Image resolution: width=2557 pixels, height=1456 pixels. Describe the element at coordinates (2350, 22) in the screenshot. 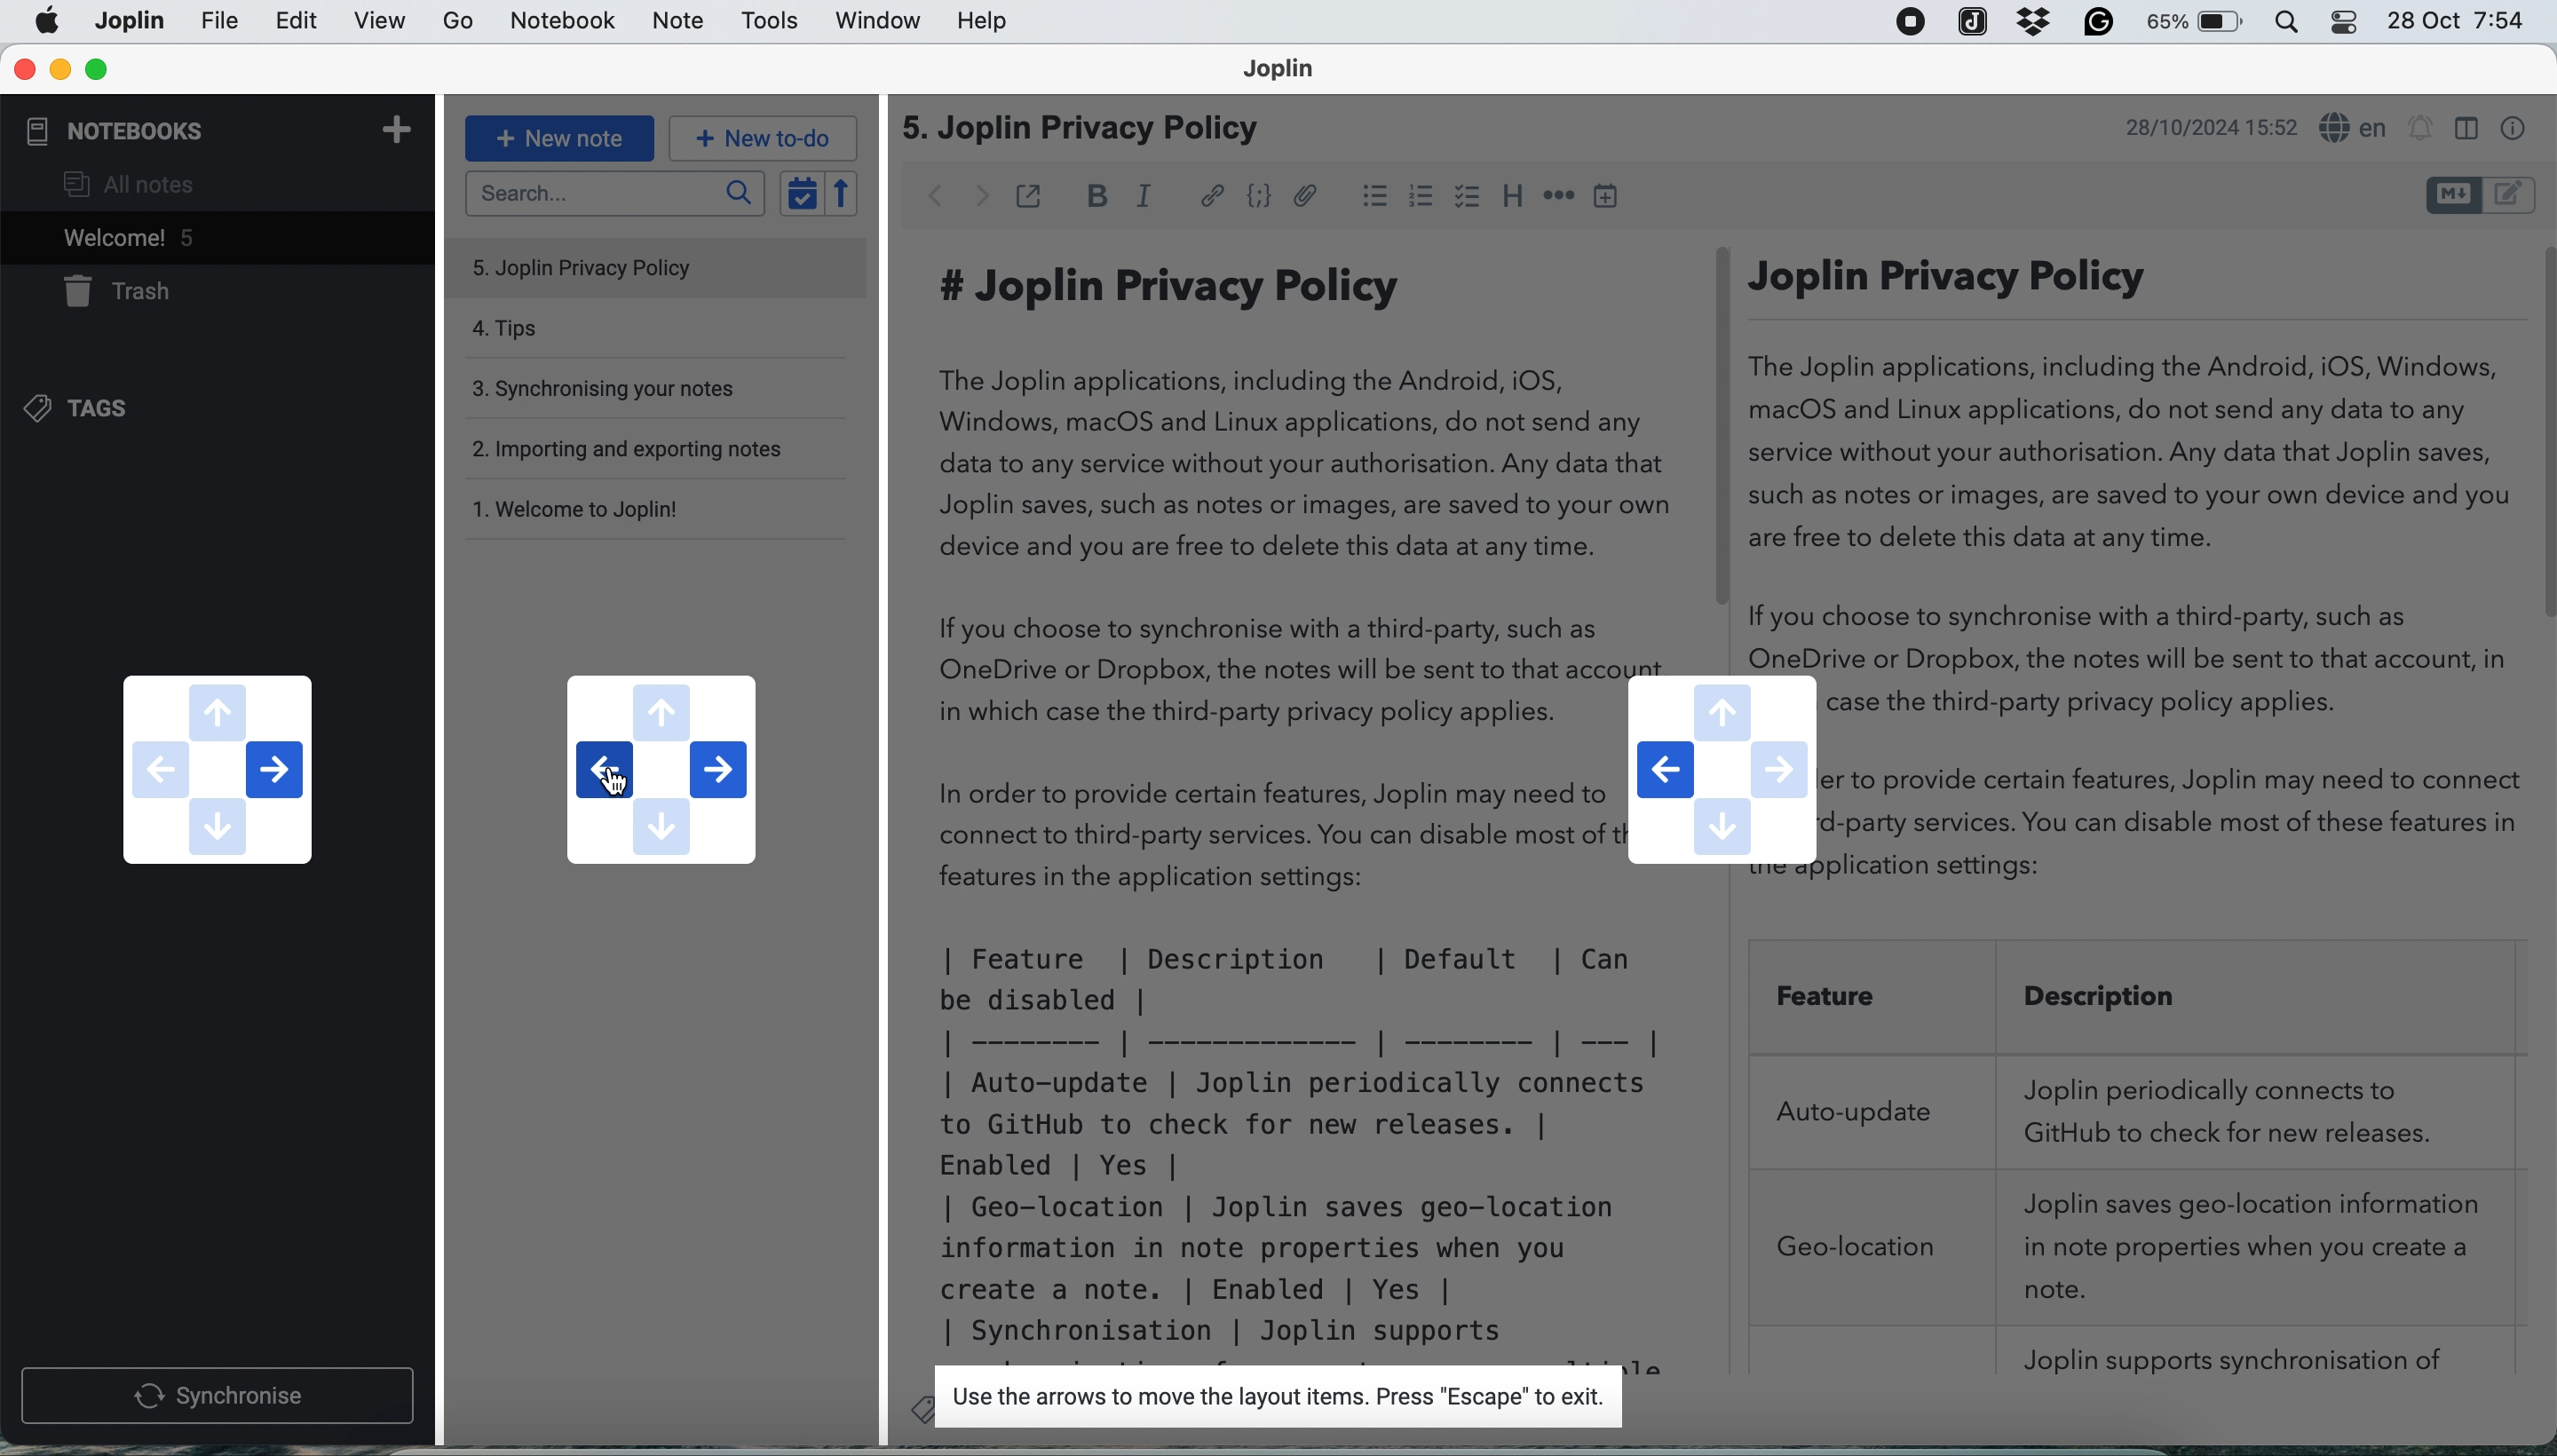

I see `control center` at that location.